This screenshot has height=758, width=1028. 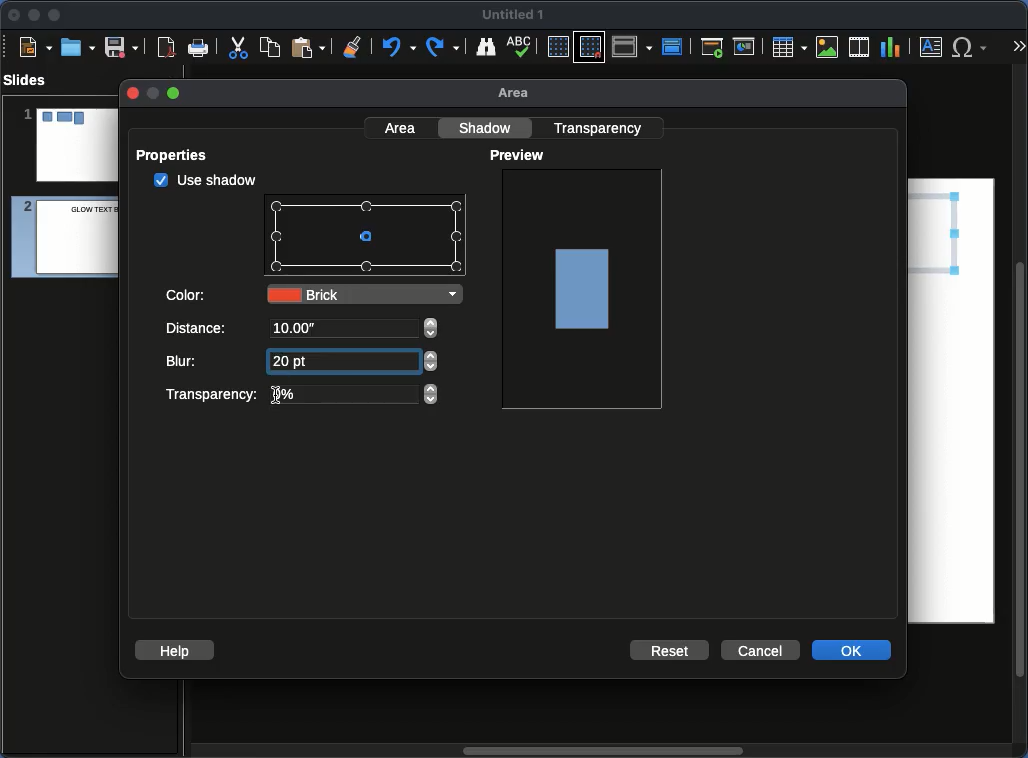 What do you see at coordinates (397, 47) in the screenshot?
I see `Undo` at bounding box center [397, 47].